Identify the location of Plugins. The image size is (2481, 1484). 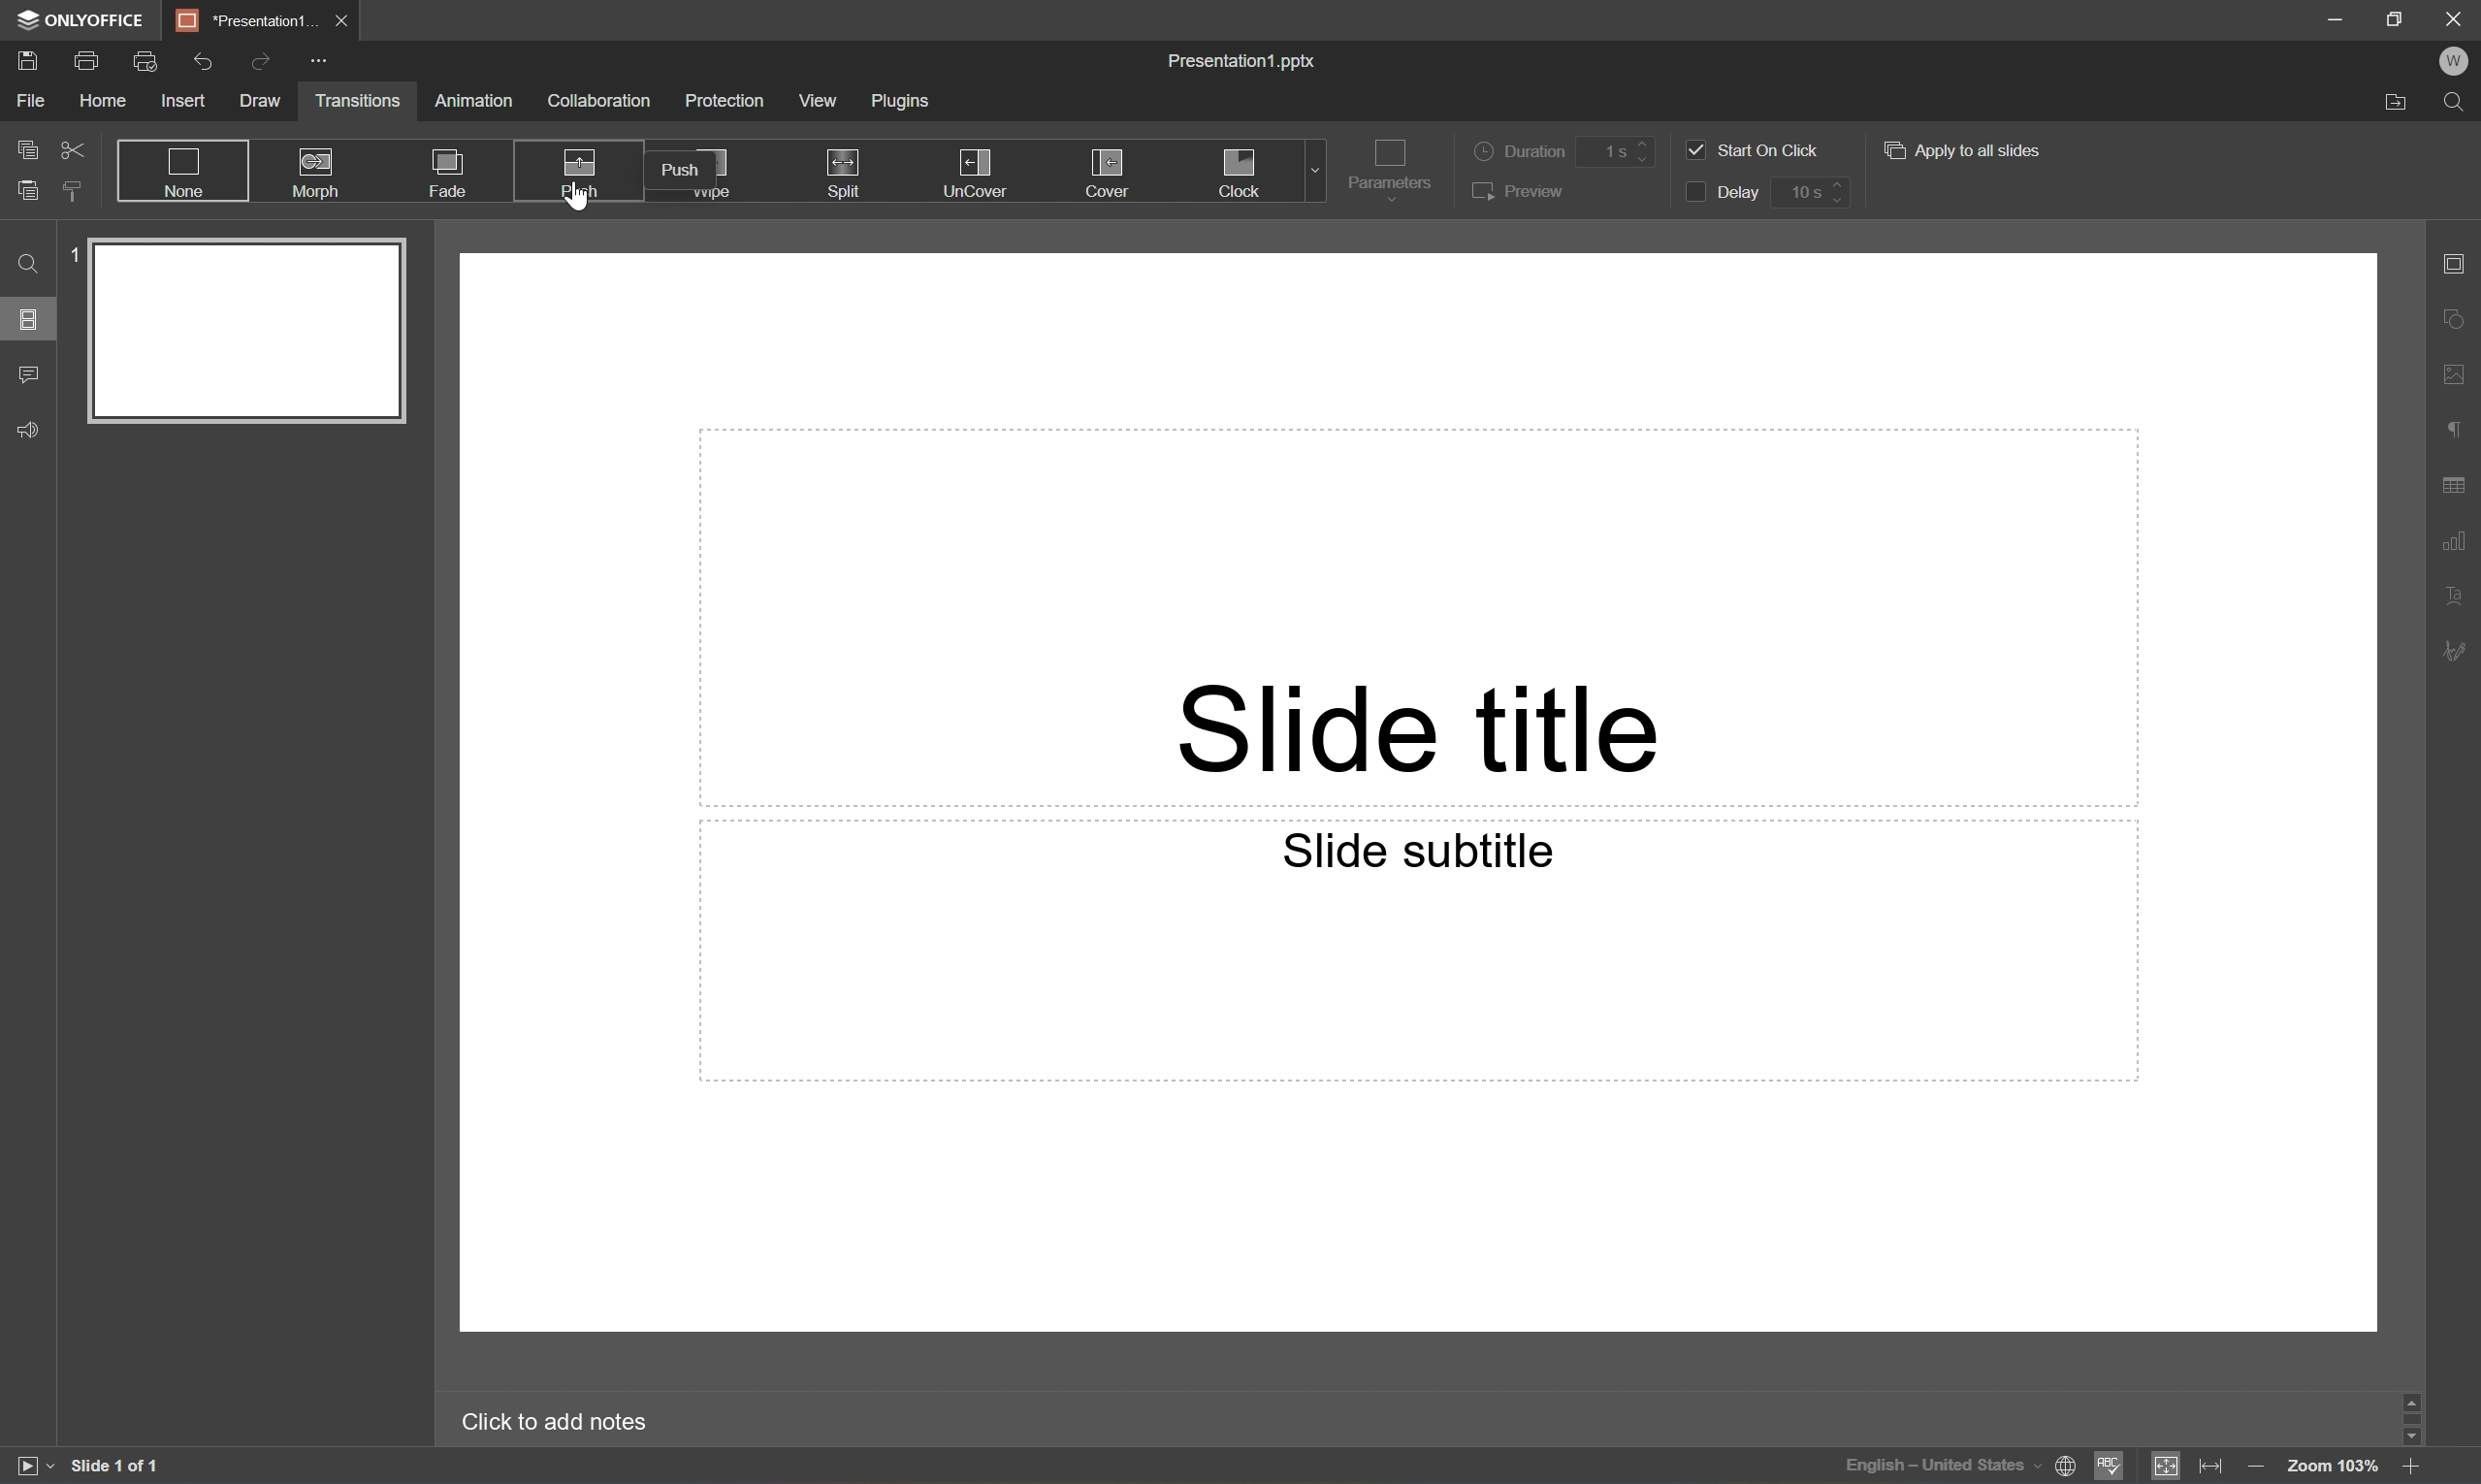
(907, 101).